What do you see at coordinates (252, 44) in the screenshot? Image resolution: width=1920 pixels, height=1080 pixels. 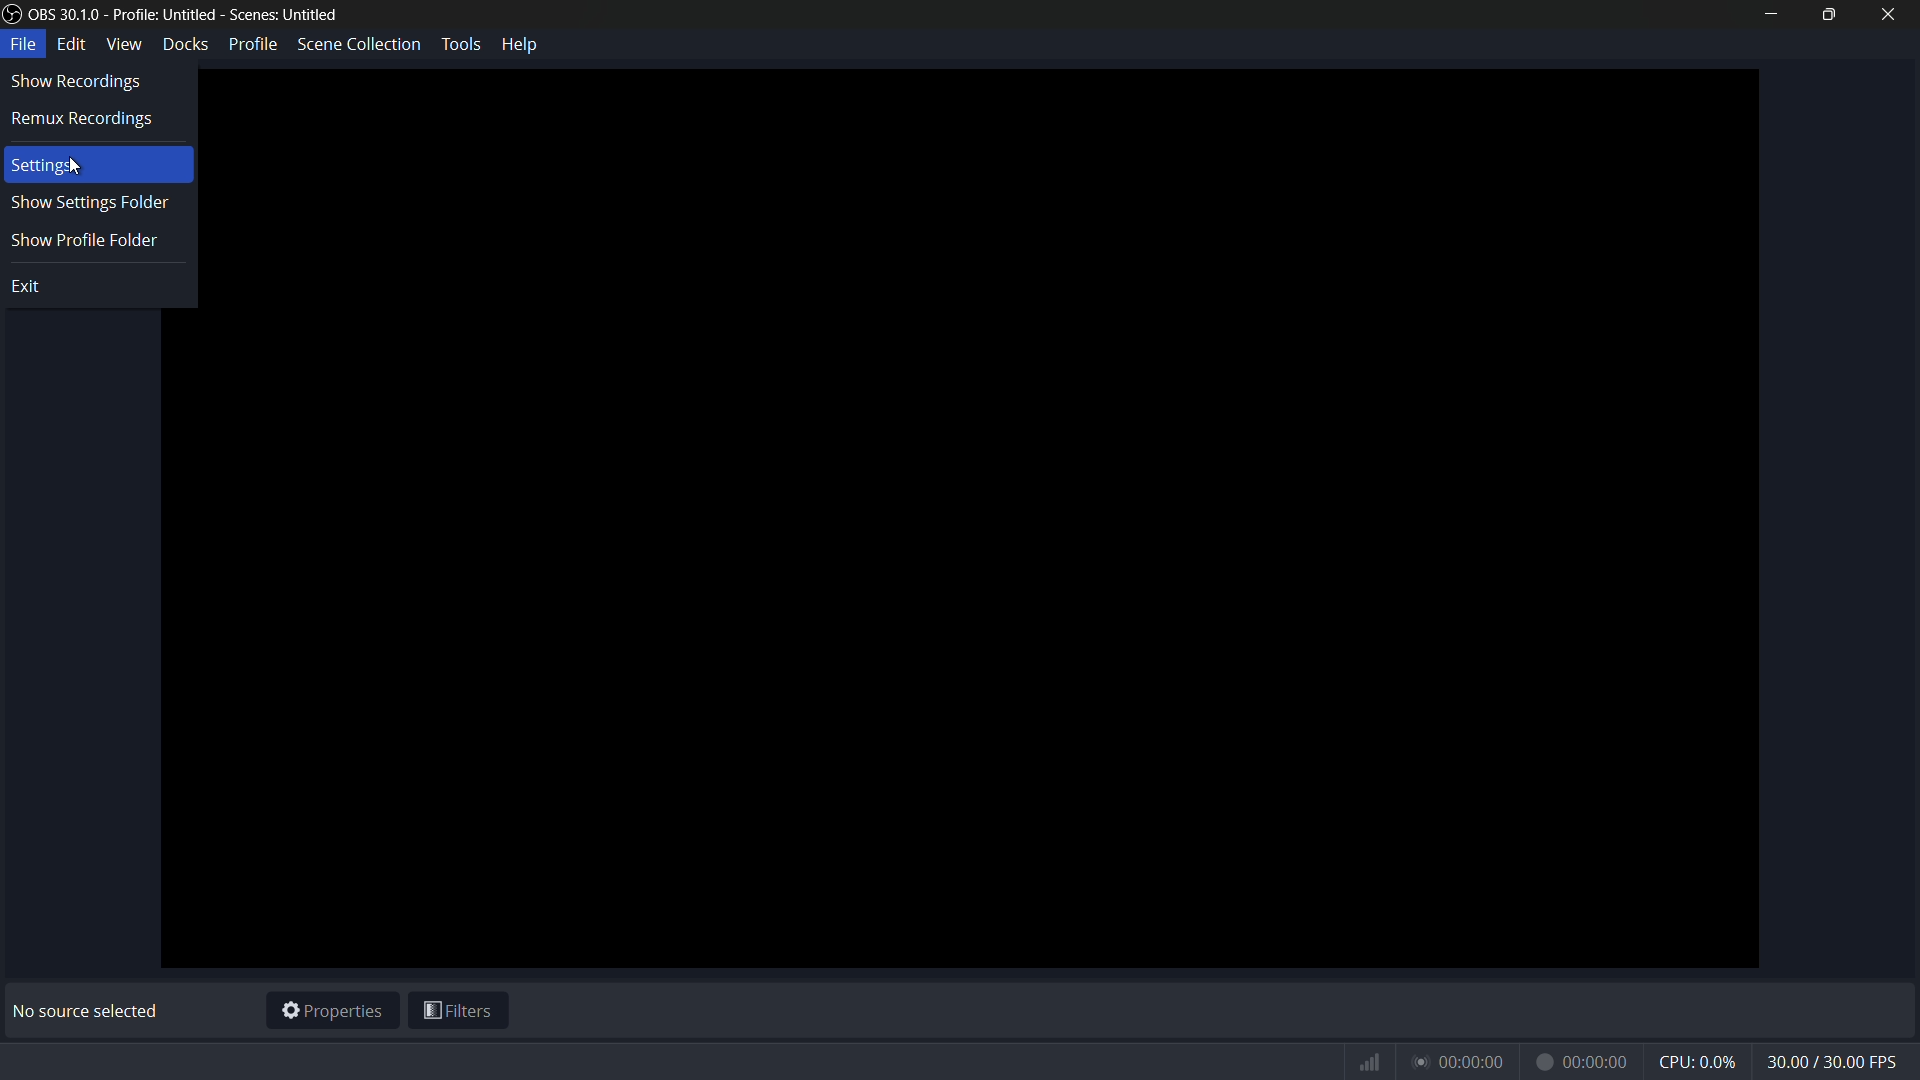 I see `profile menu` at bounding box center [252, 44].